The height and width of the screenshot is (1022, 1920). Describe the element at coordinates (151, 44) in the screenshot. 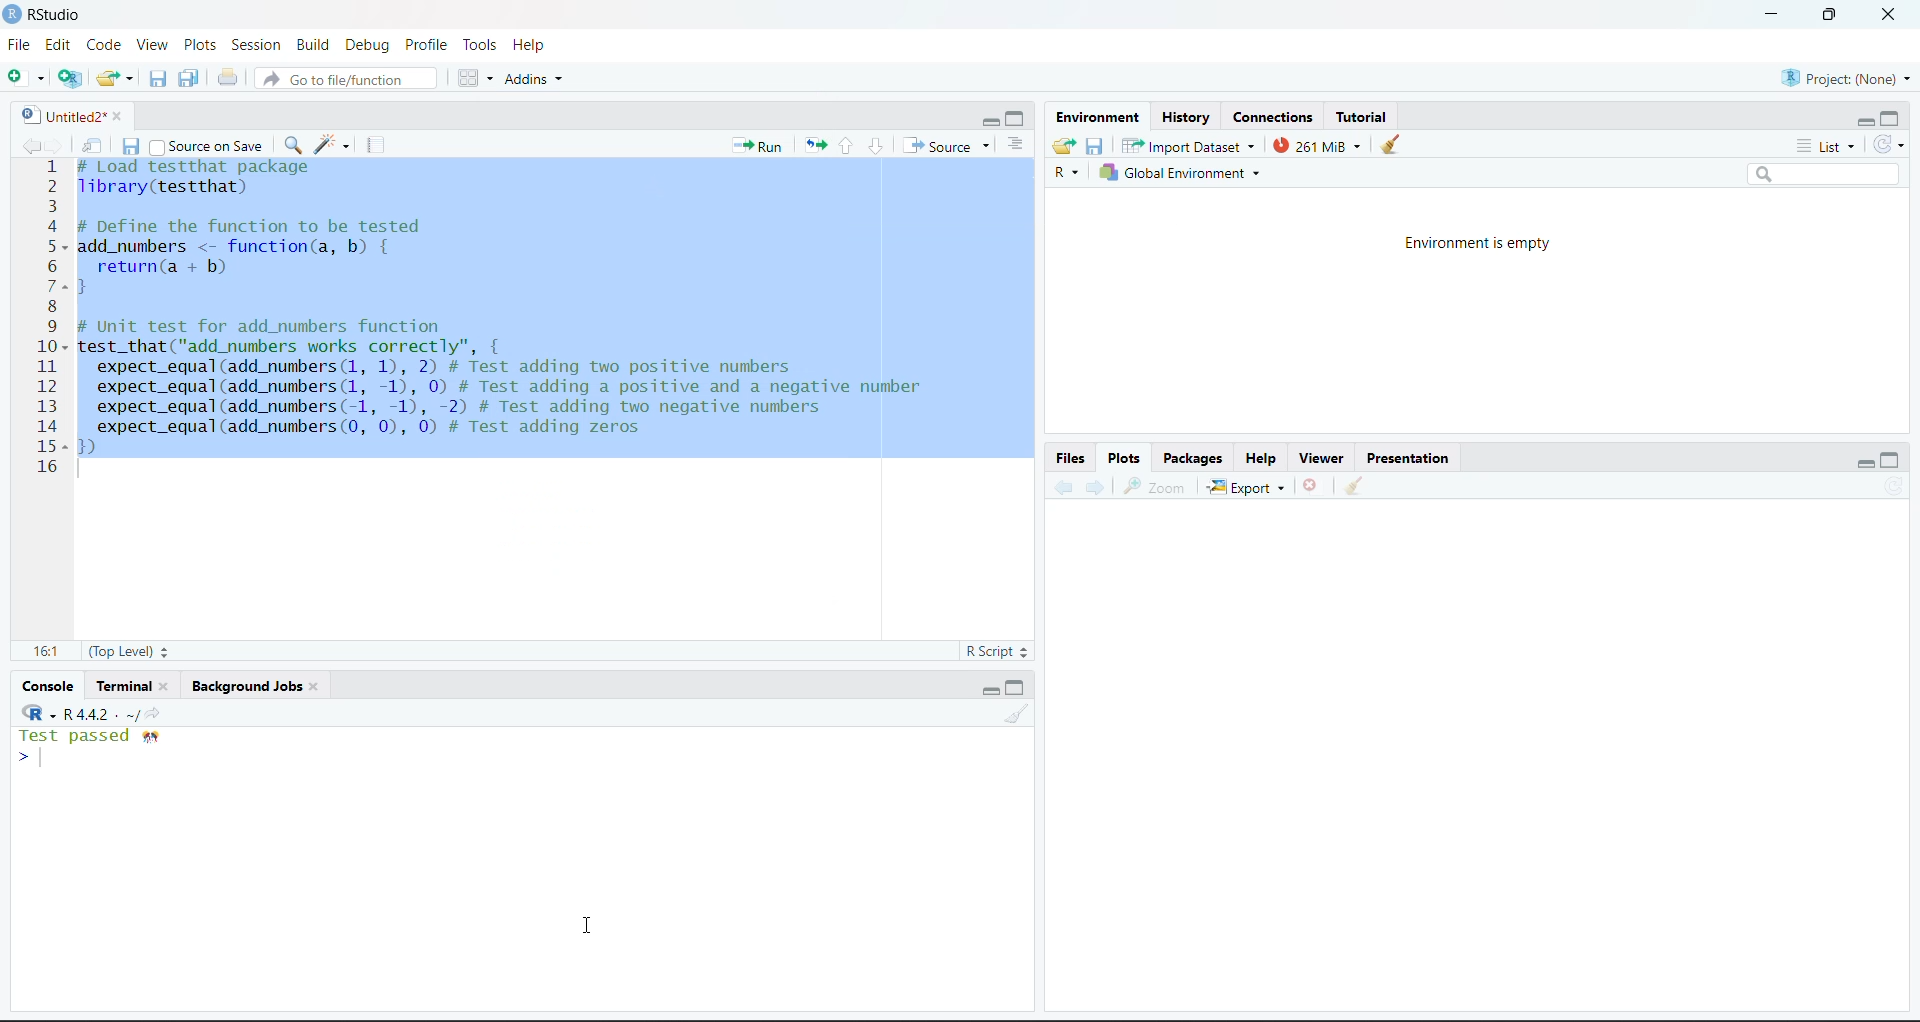

I see `View` at that location.